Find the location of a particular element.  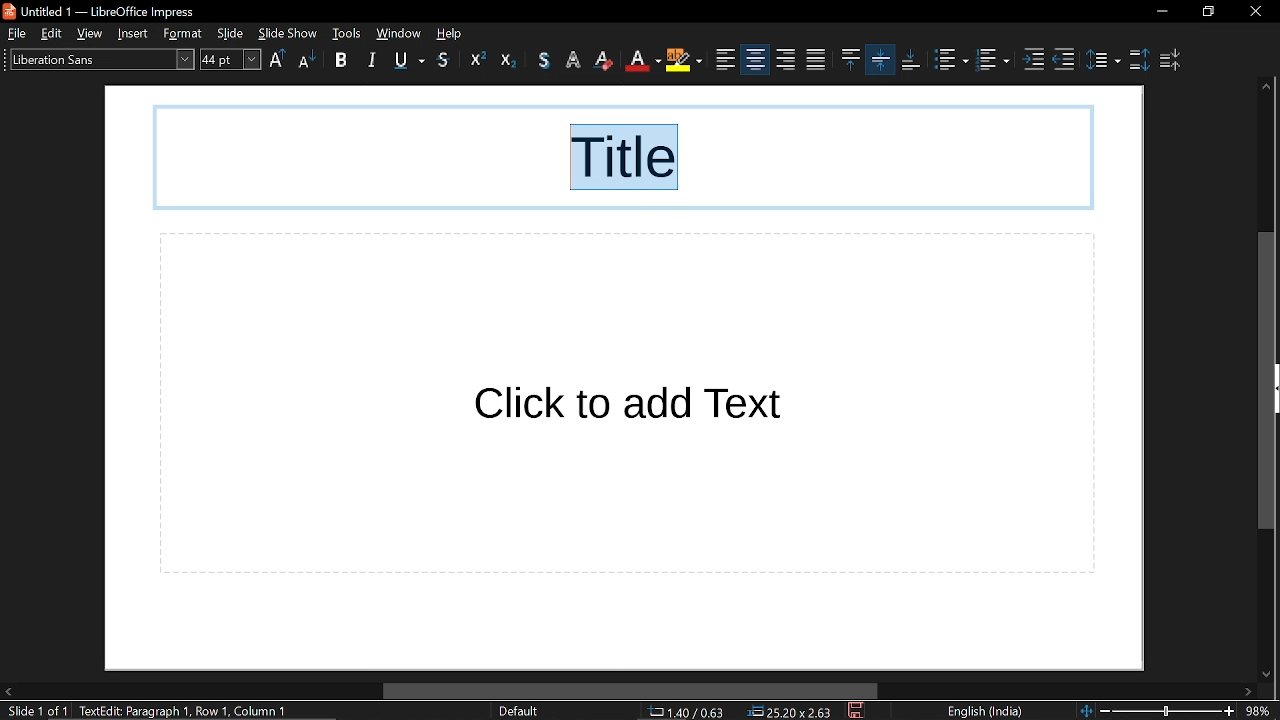

window is located at coordinates (398, 33).